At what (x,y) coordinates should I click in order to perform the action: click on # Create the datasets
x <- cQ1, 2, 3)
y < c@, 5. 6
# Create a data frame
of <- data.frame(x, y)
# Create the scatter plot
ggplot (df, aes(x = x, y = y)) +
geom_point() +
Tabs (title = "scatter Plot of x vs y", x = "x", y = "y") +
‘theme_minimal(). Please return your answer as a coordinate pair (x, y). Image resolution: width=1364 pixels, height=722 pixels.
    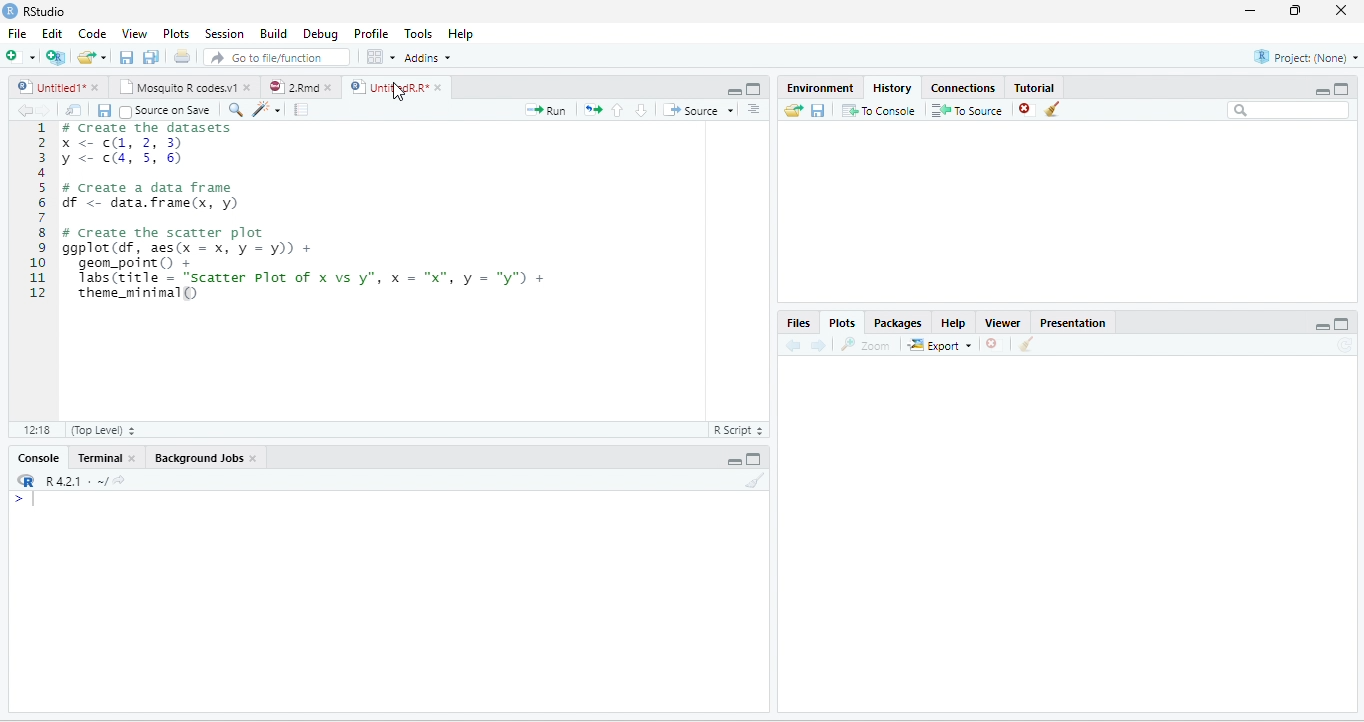
    Looking at the image, I should click on (308, 214).